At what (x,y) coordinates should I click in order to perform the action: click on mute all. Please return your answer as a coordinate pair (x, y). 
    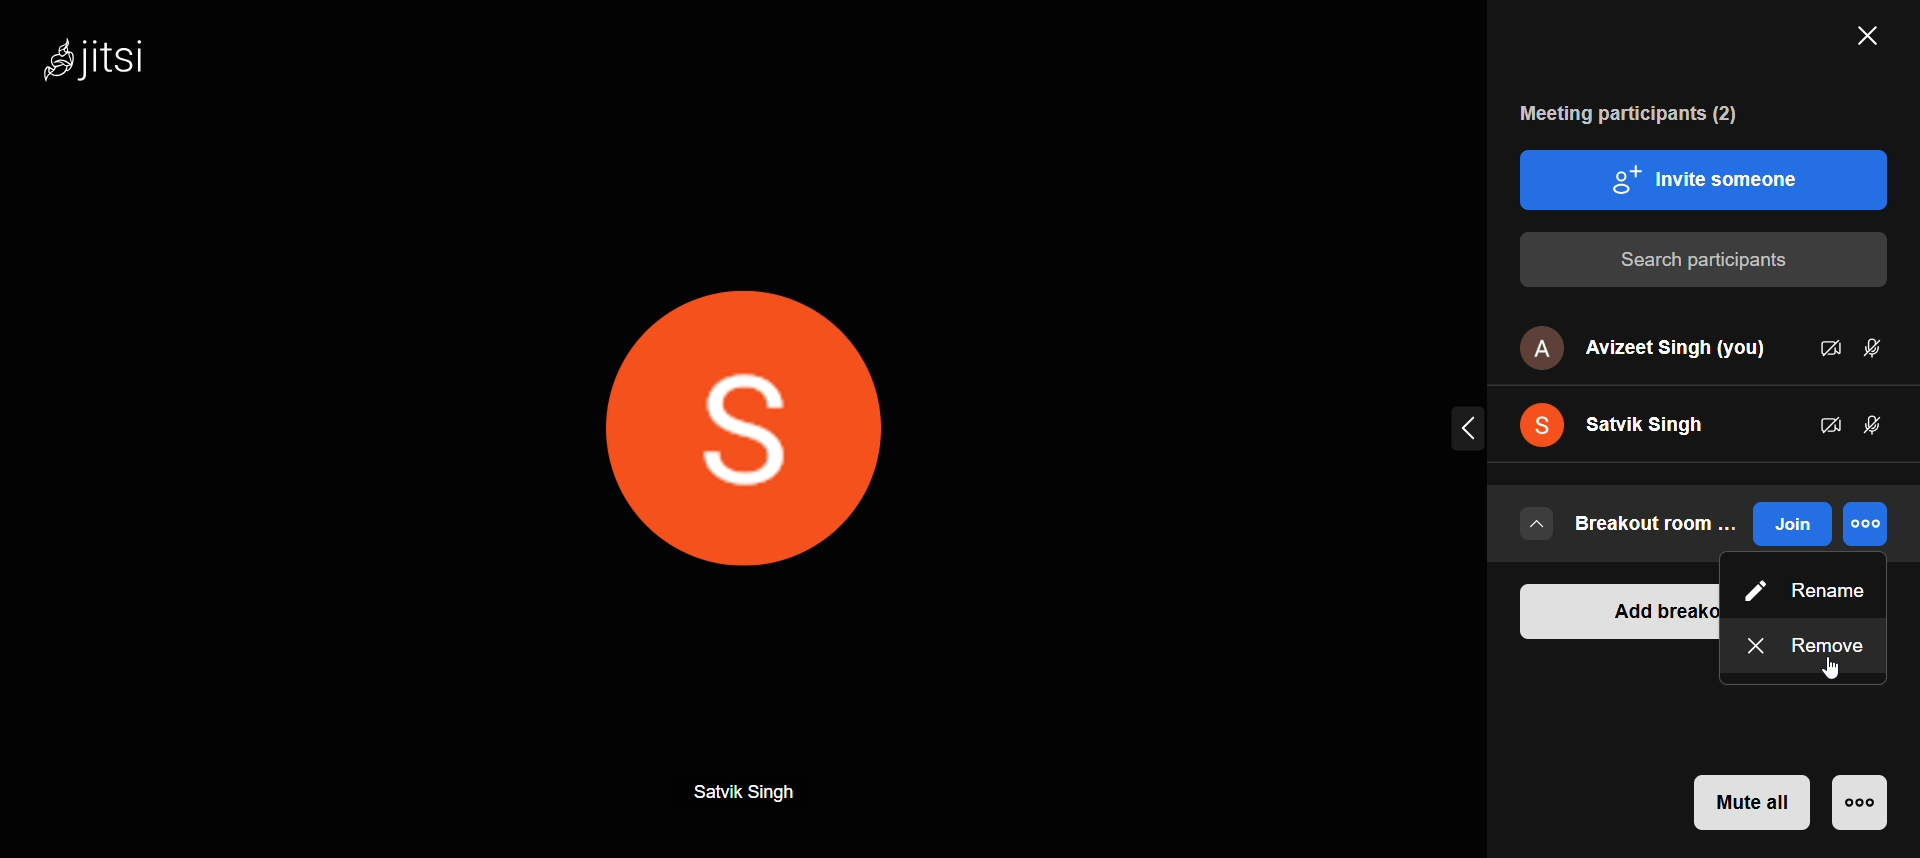
    Looking at the image, I should click on (1754, 802).